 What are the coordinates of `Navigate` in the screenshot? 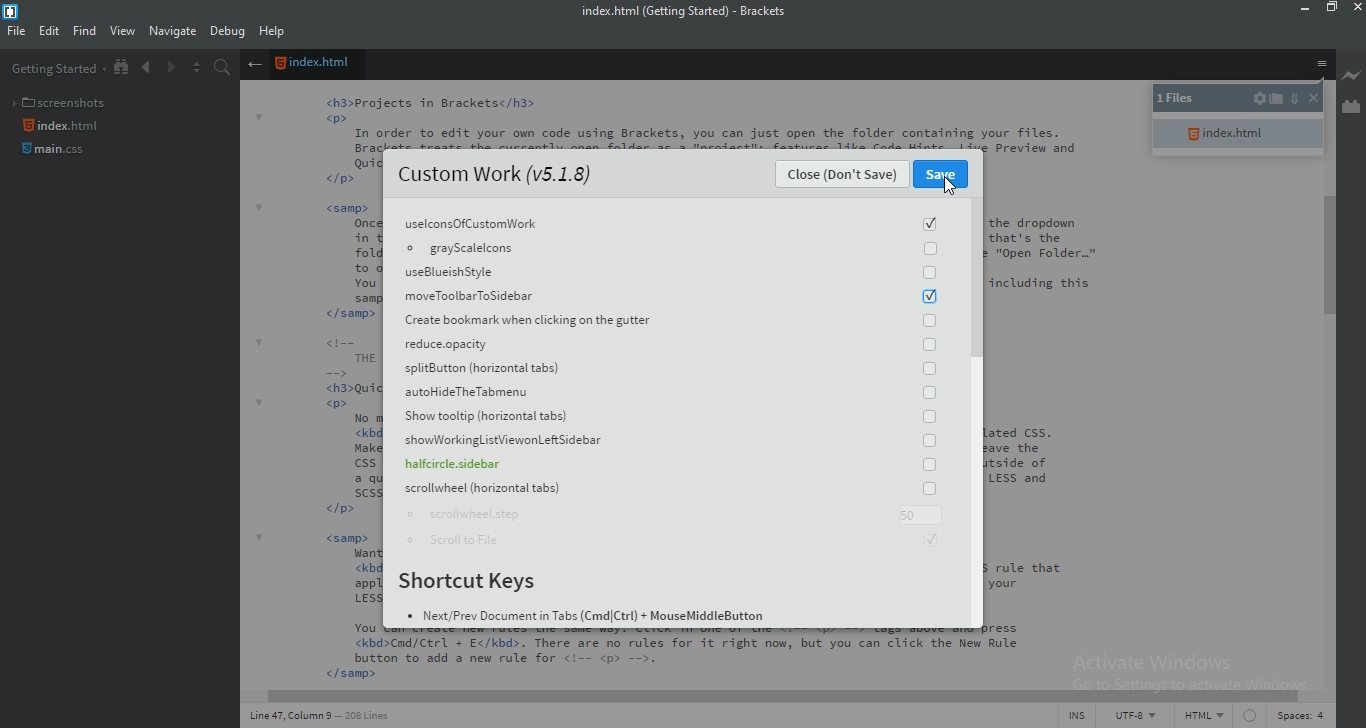 It's located at (172, 31).